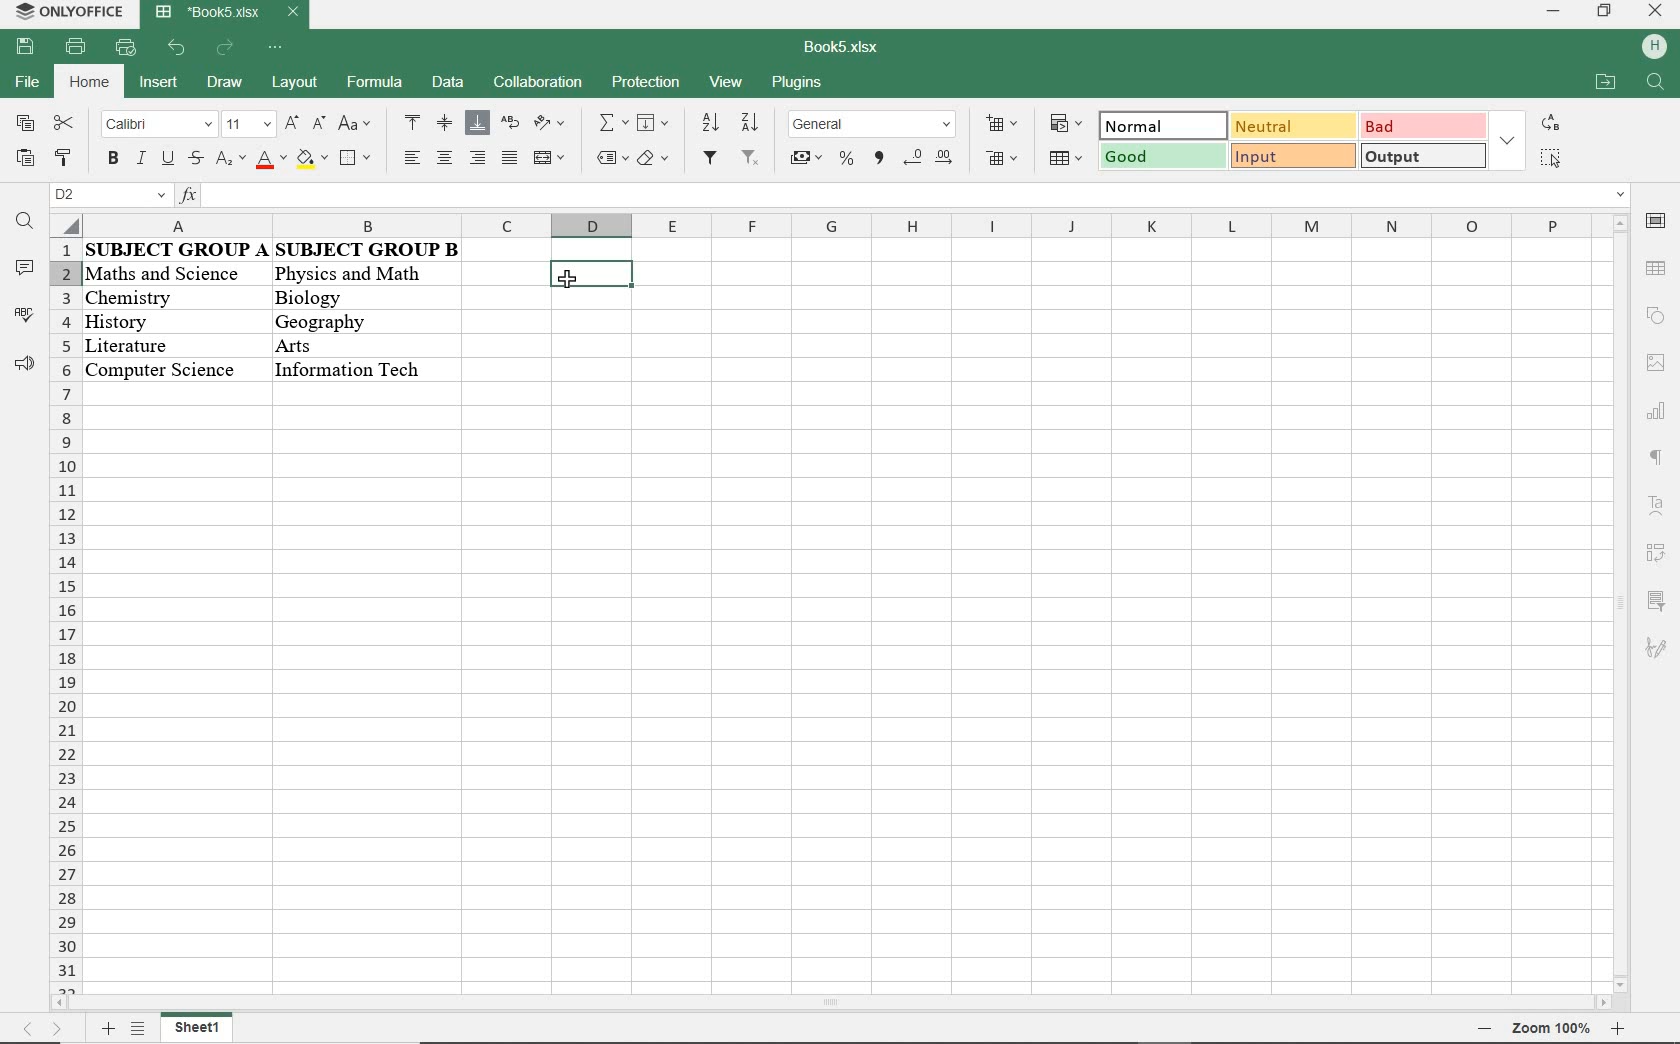  Describe the element at coordinates (139, 160) in the screenshot. I see `italic` at that location.